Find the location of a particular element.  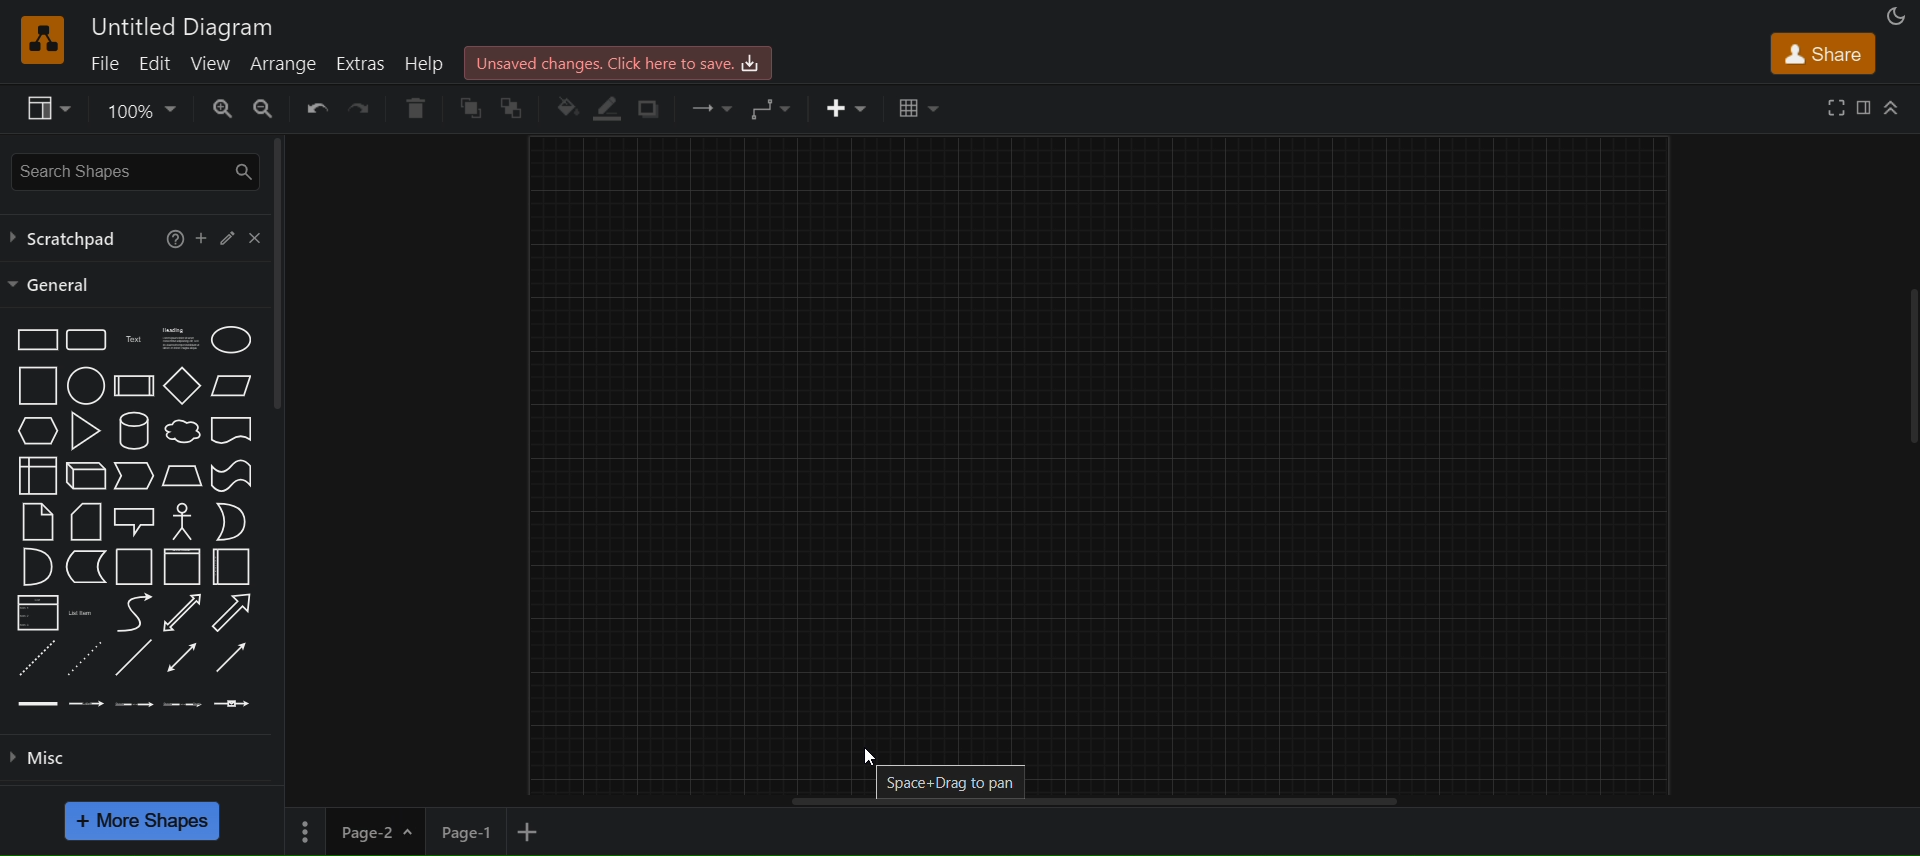

trapezoid is located at coordinates (180, 476).